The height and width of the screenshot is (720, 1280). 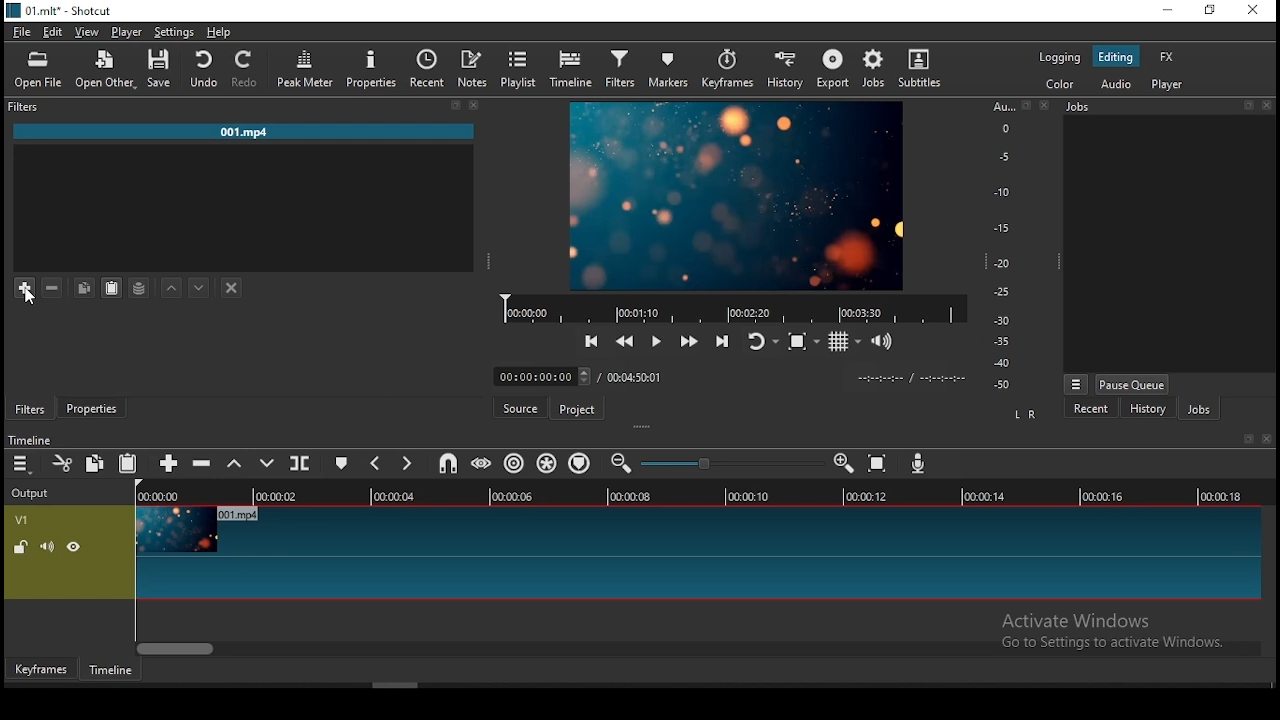 I want to click on save, so click(x=163, y=67).